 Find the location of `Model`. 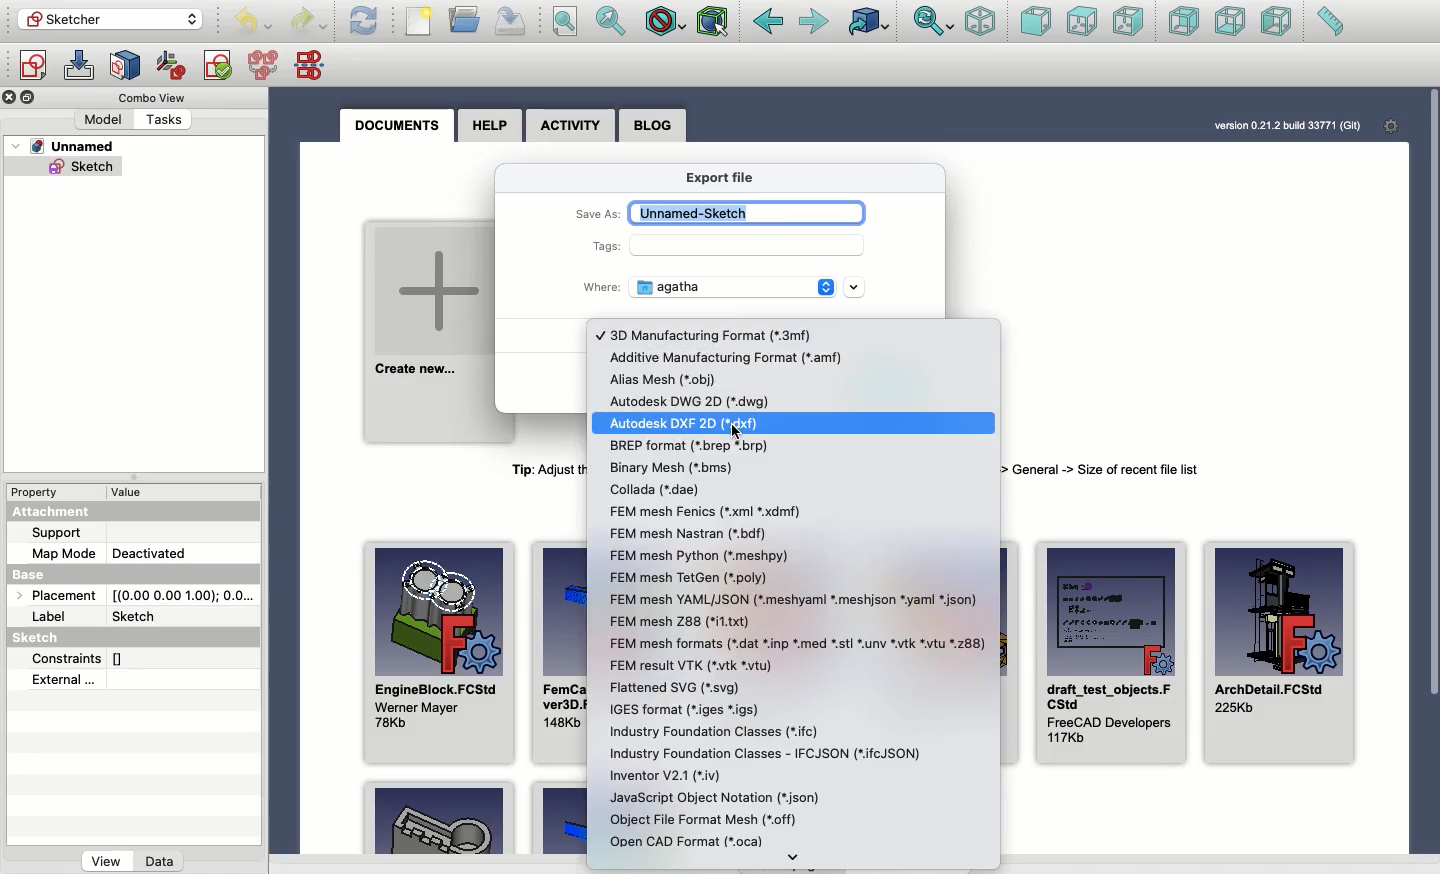

Model is located at coordinates (105, 119).